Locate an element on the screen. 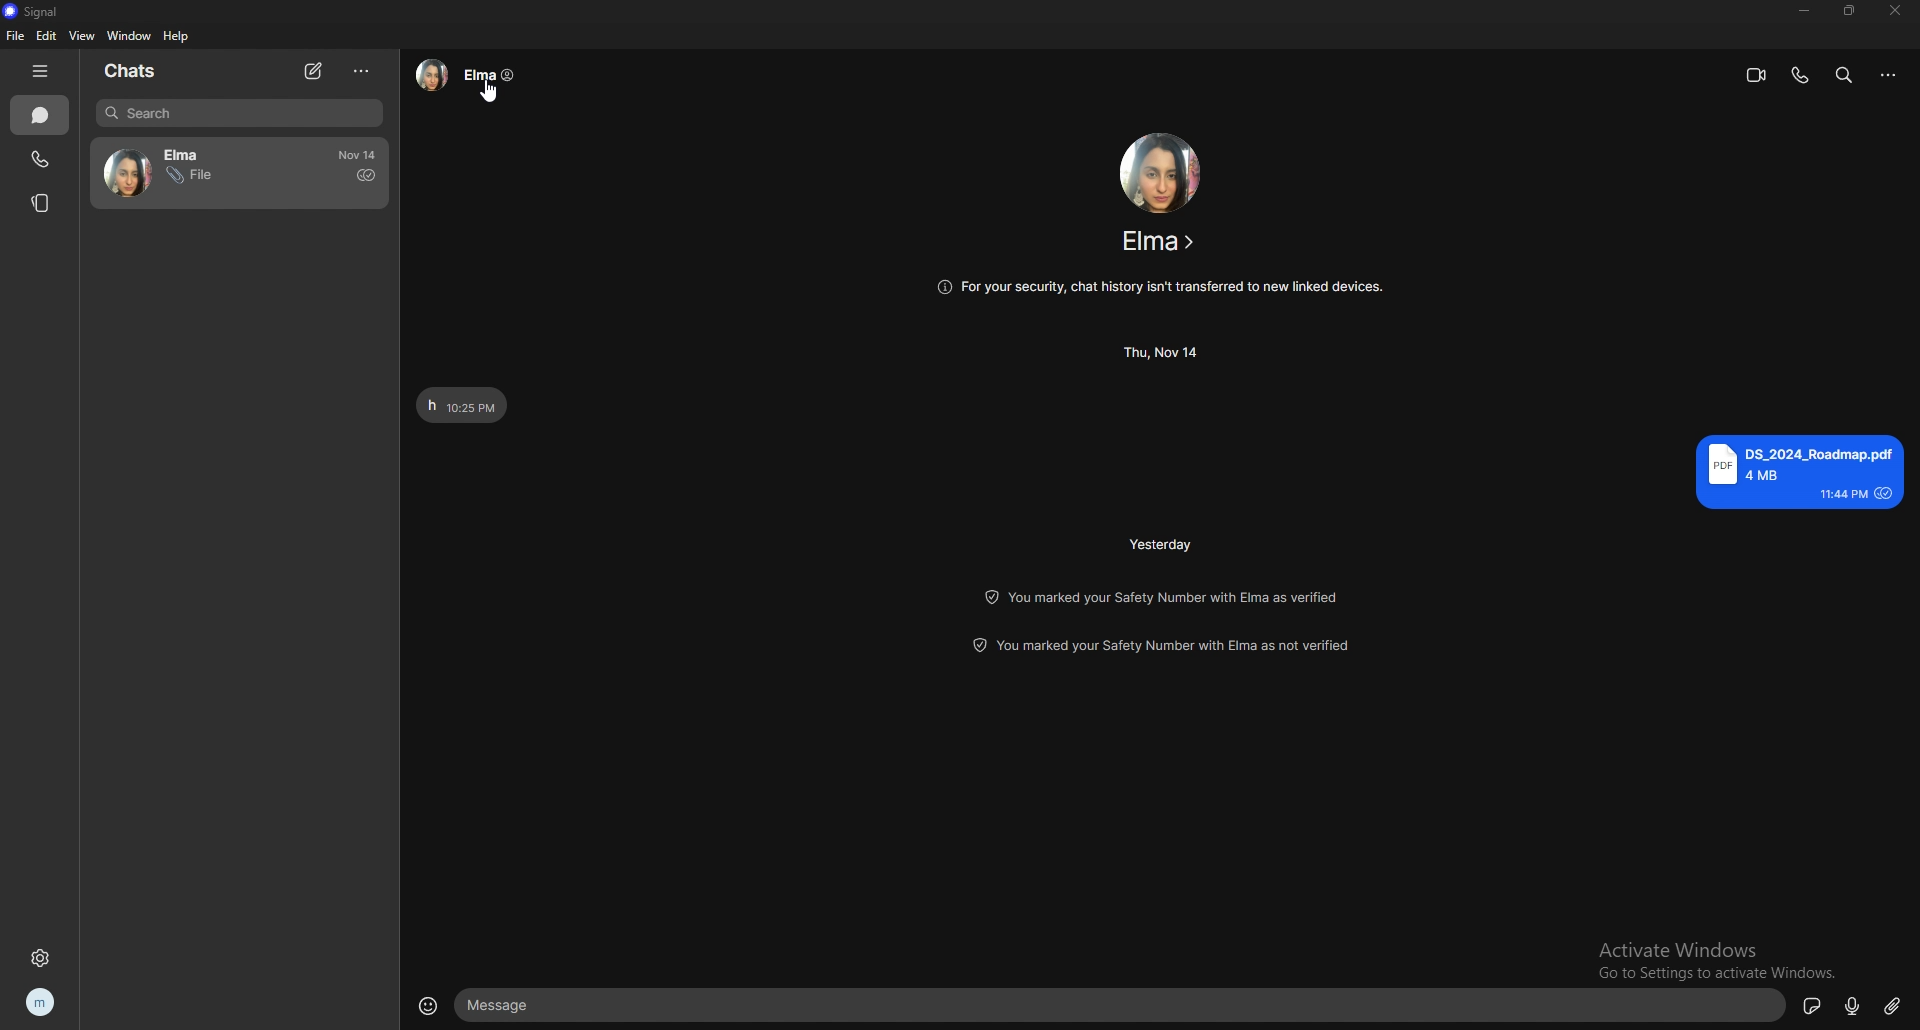  help is located at coordinates (178, 37).